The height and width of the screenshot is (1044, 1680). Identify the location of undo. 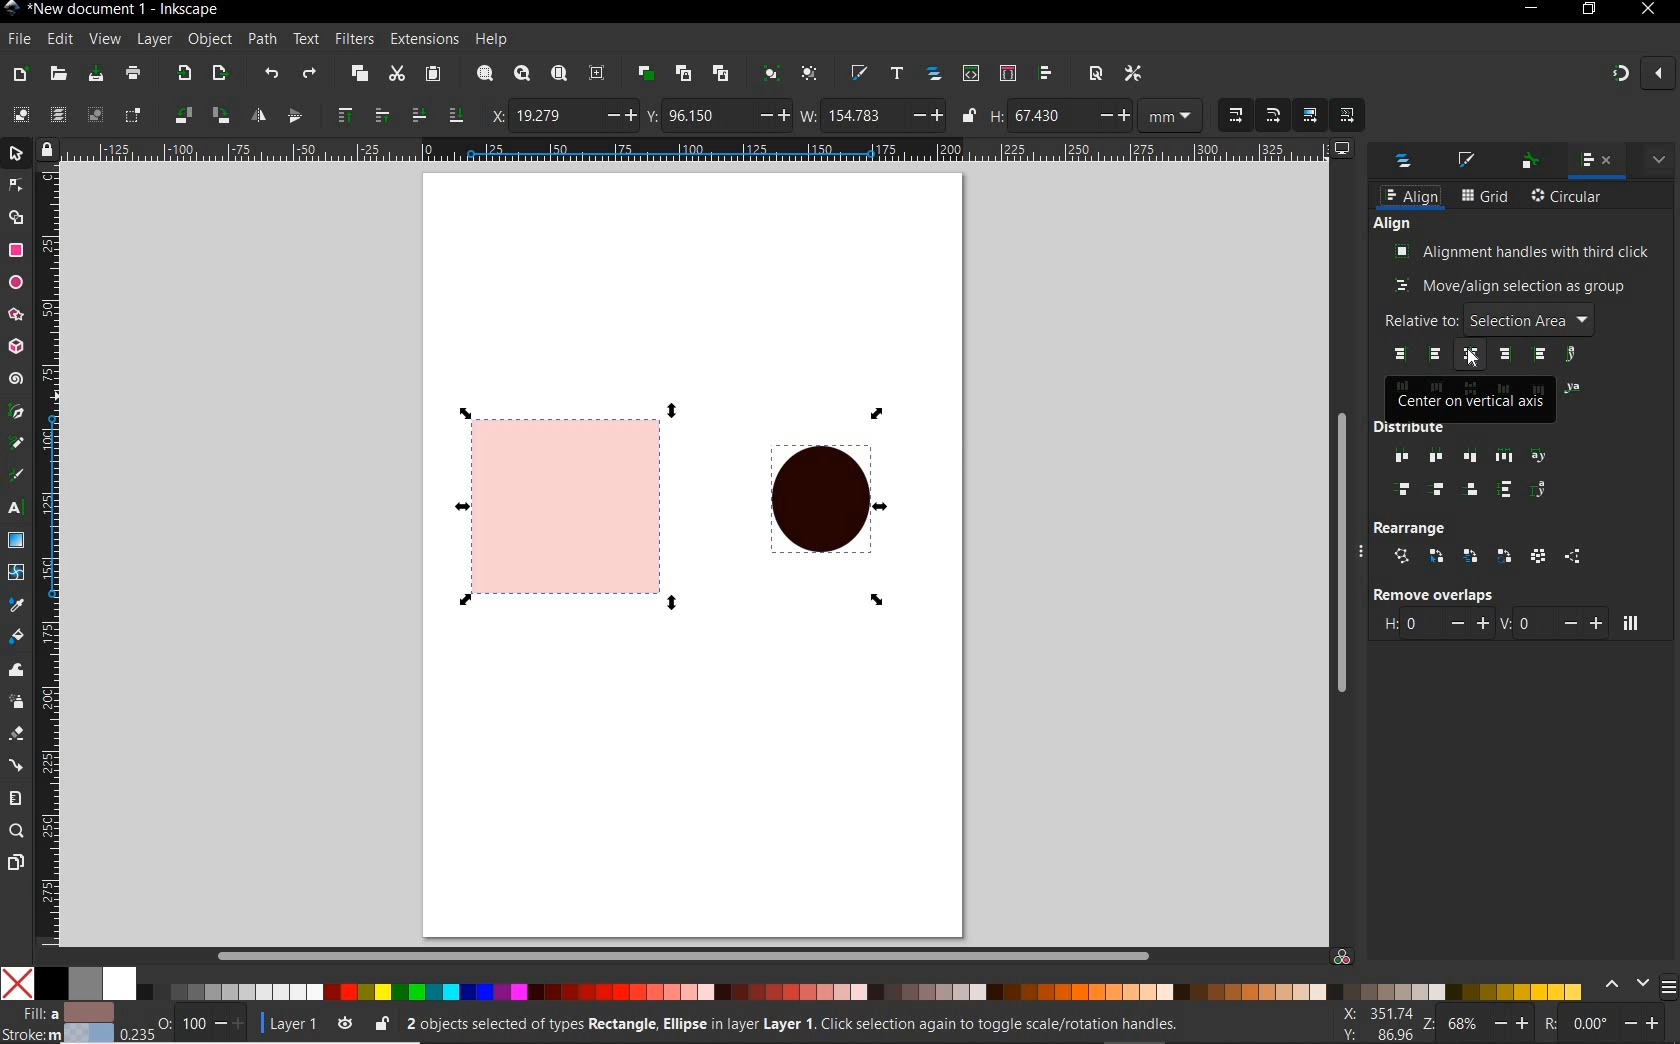
(273, 76).